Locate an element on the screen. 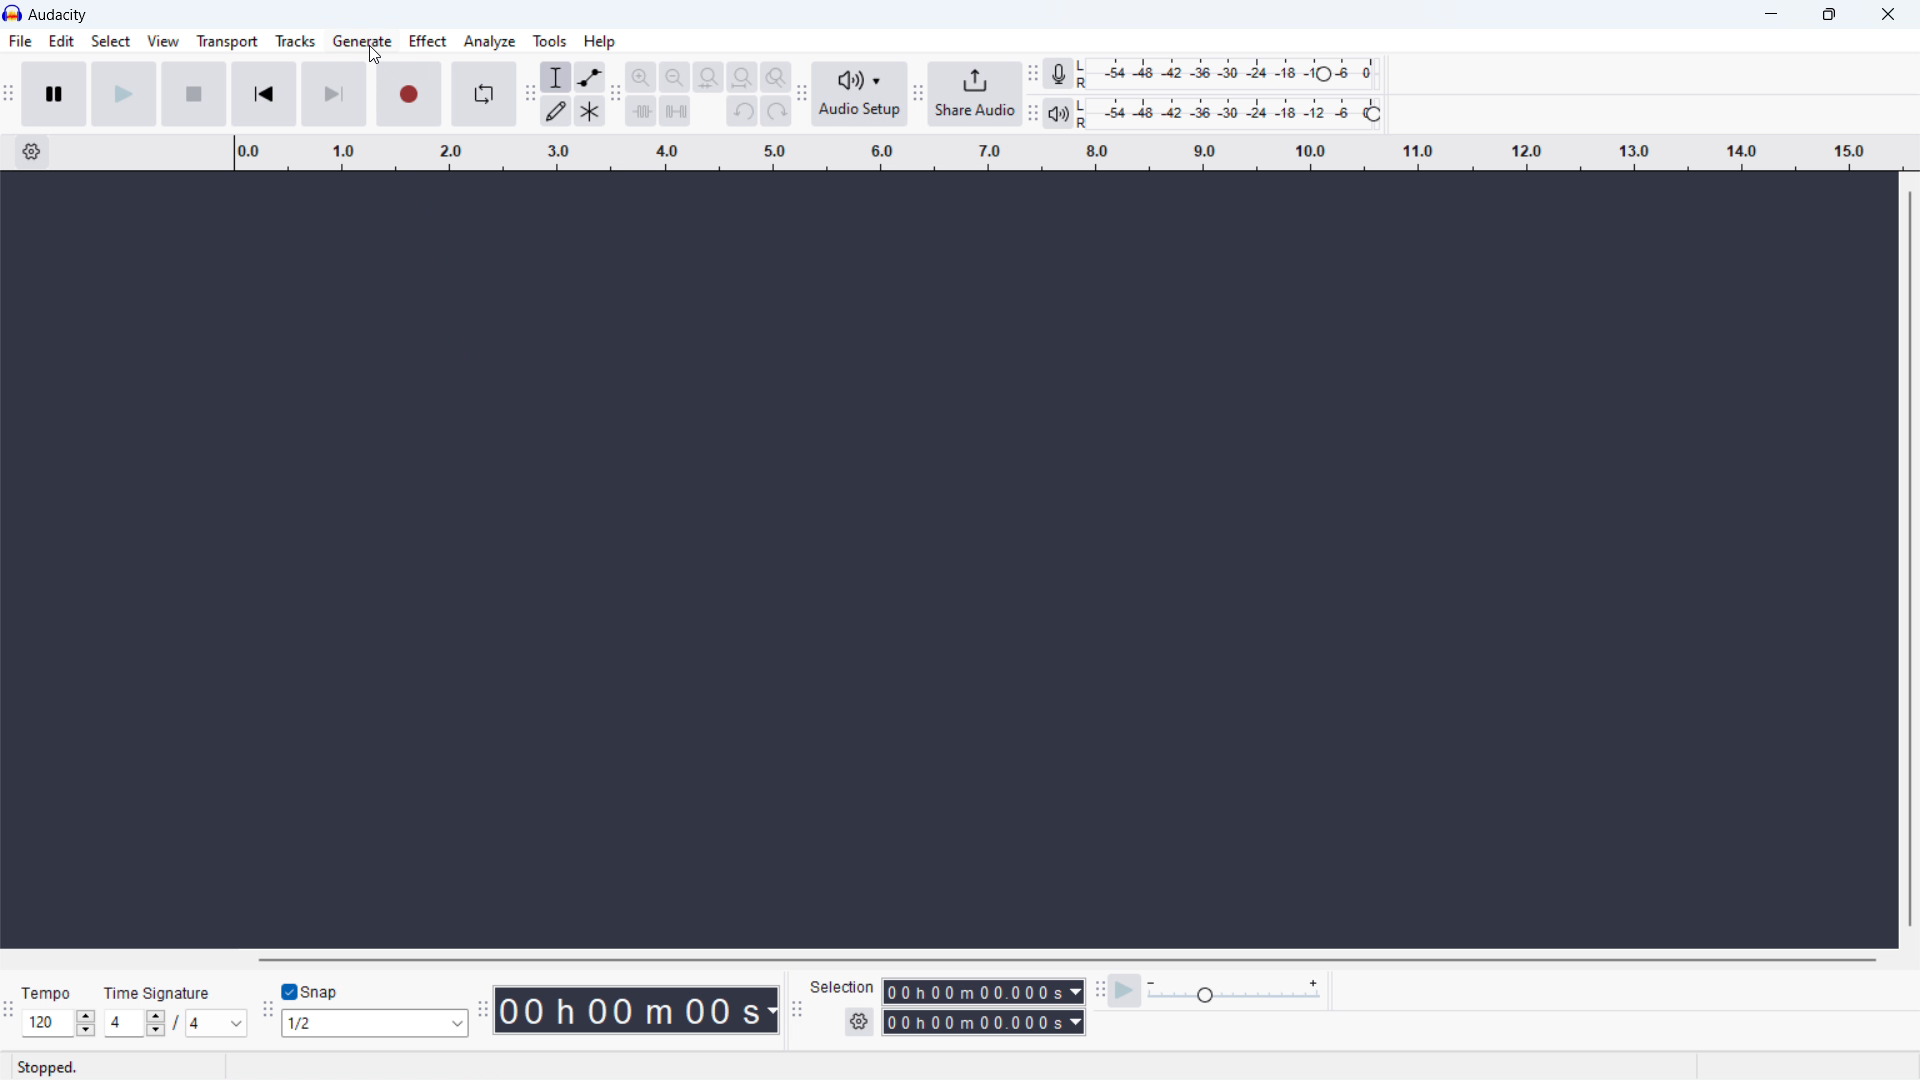 The height and width of the screenshot is (1080, 1920). playback meter is located at coordinates (1235, 990).